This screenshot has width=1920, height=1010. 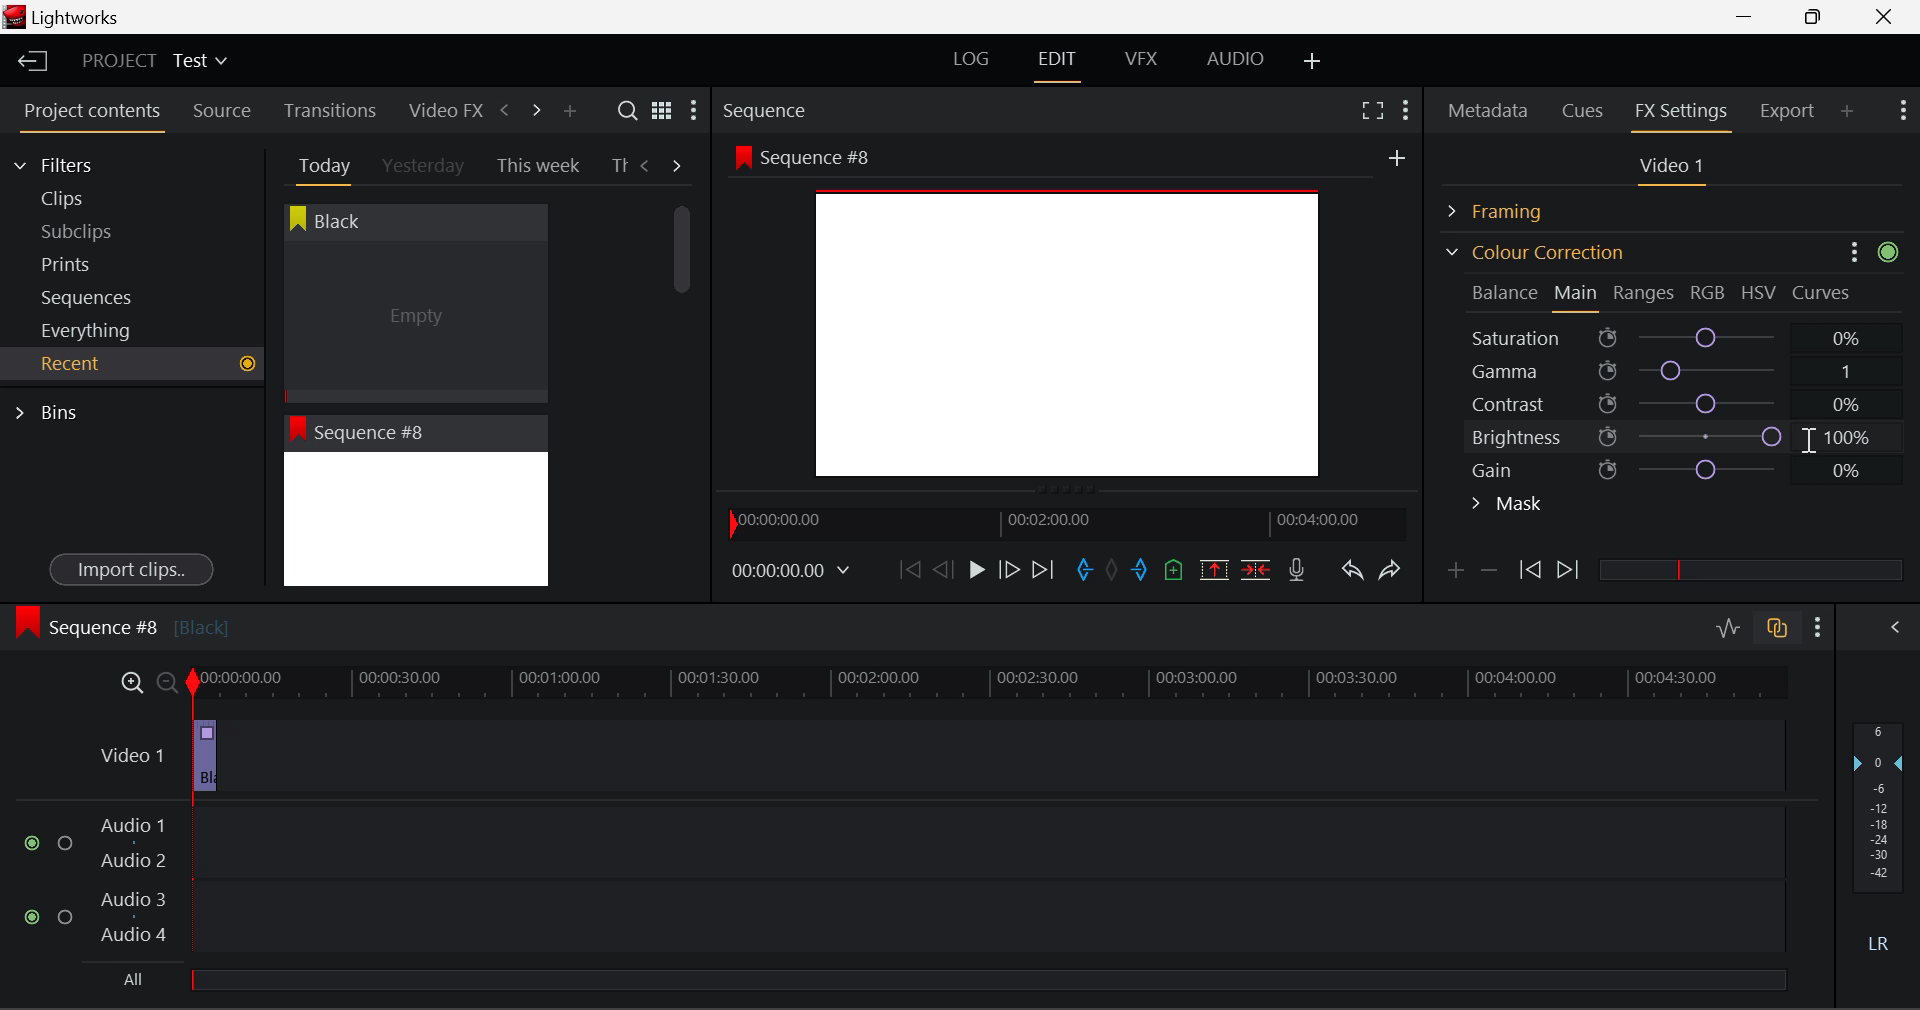 What do you see at coordinates (62, 19) in the screenshot?
I see `Window Title` at bounding box center [62, 19].